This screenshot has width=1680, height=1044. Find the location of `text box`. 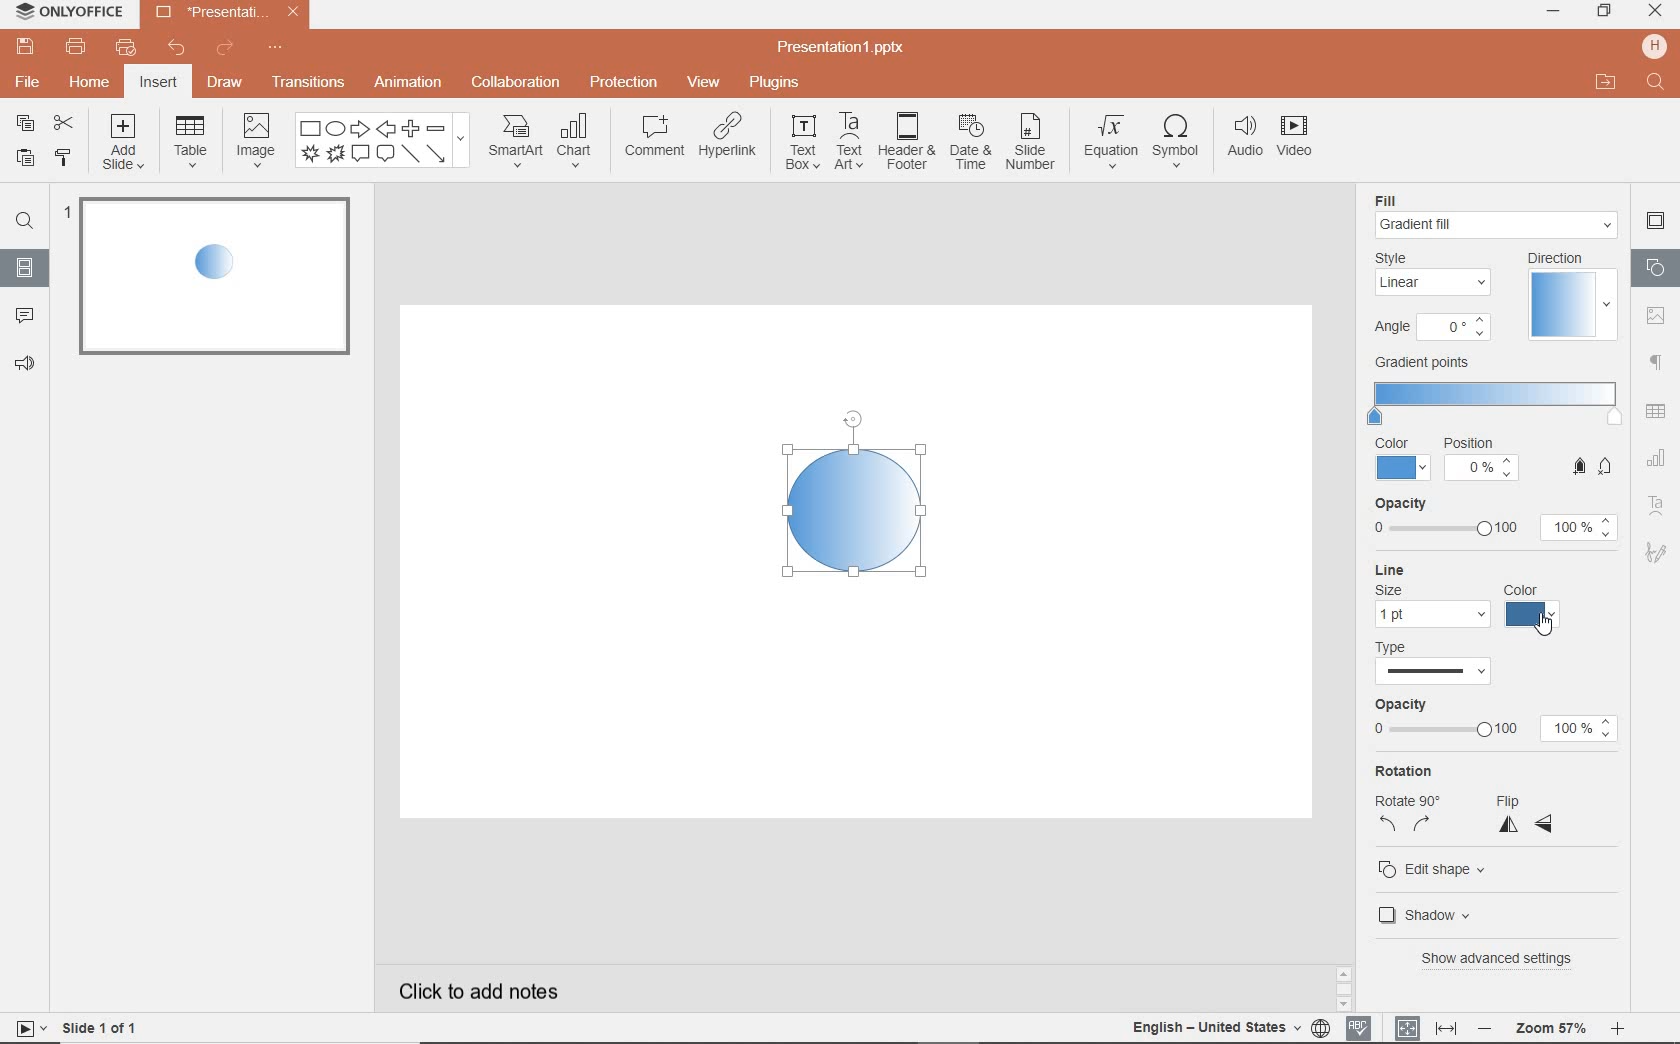

text box is located at coordinates (802, 142).